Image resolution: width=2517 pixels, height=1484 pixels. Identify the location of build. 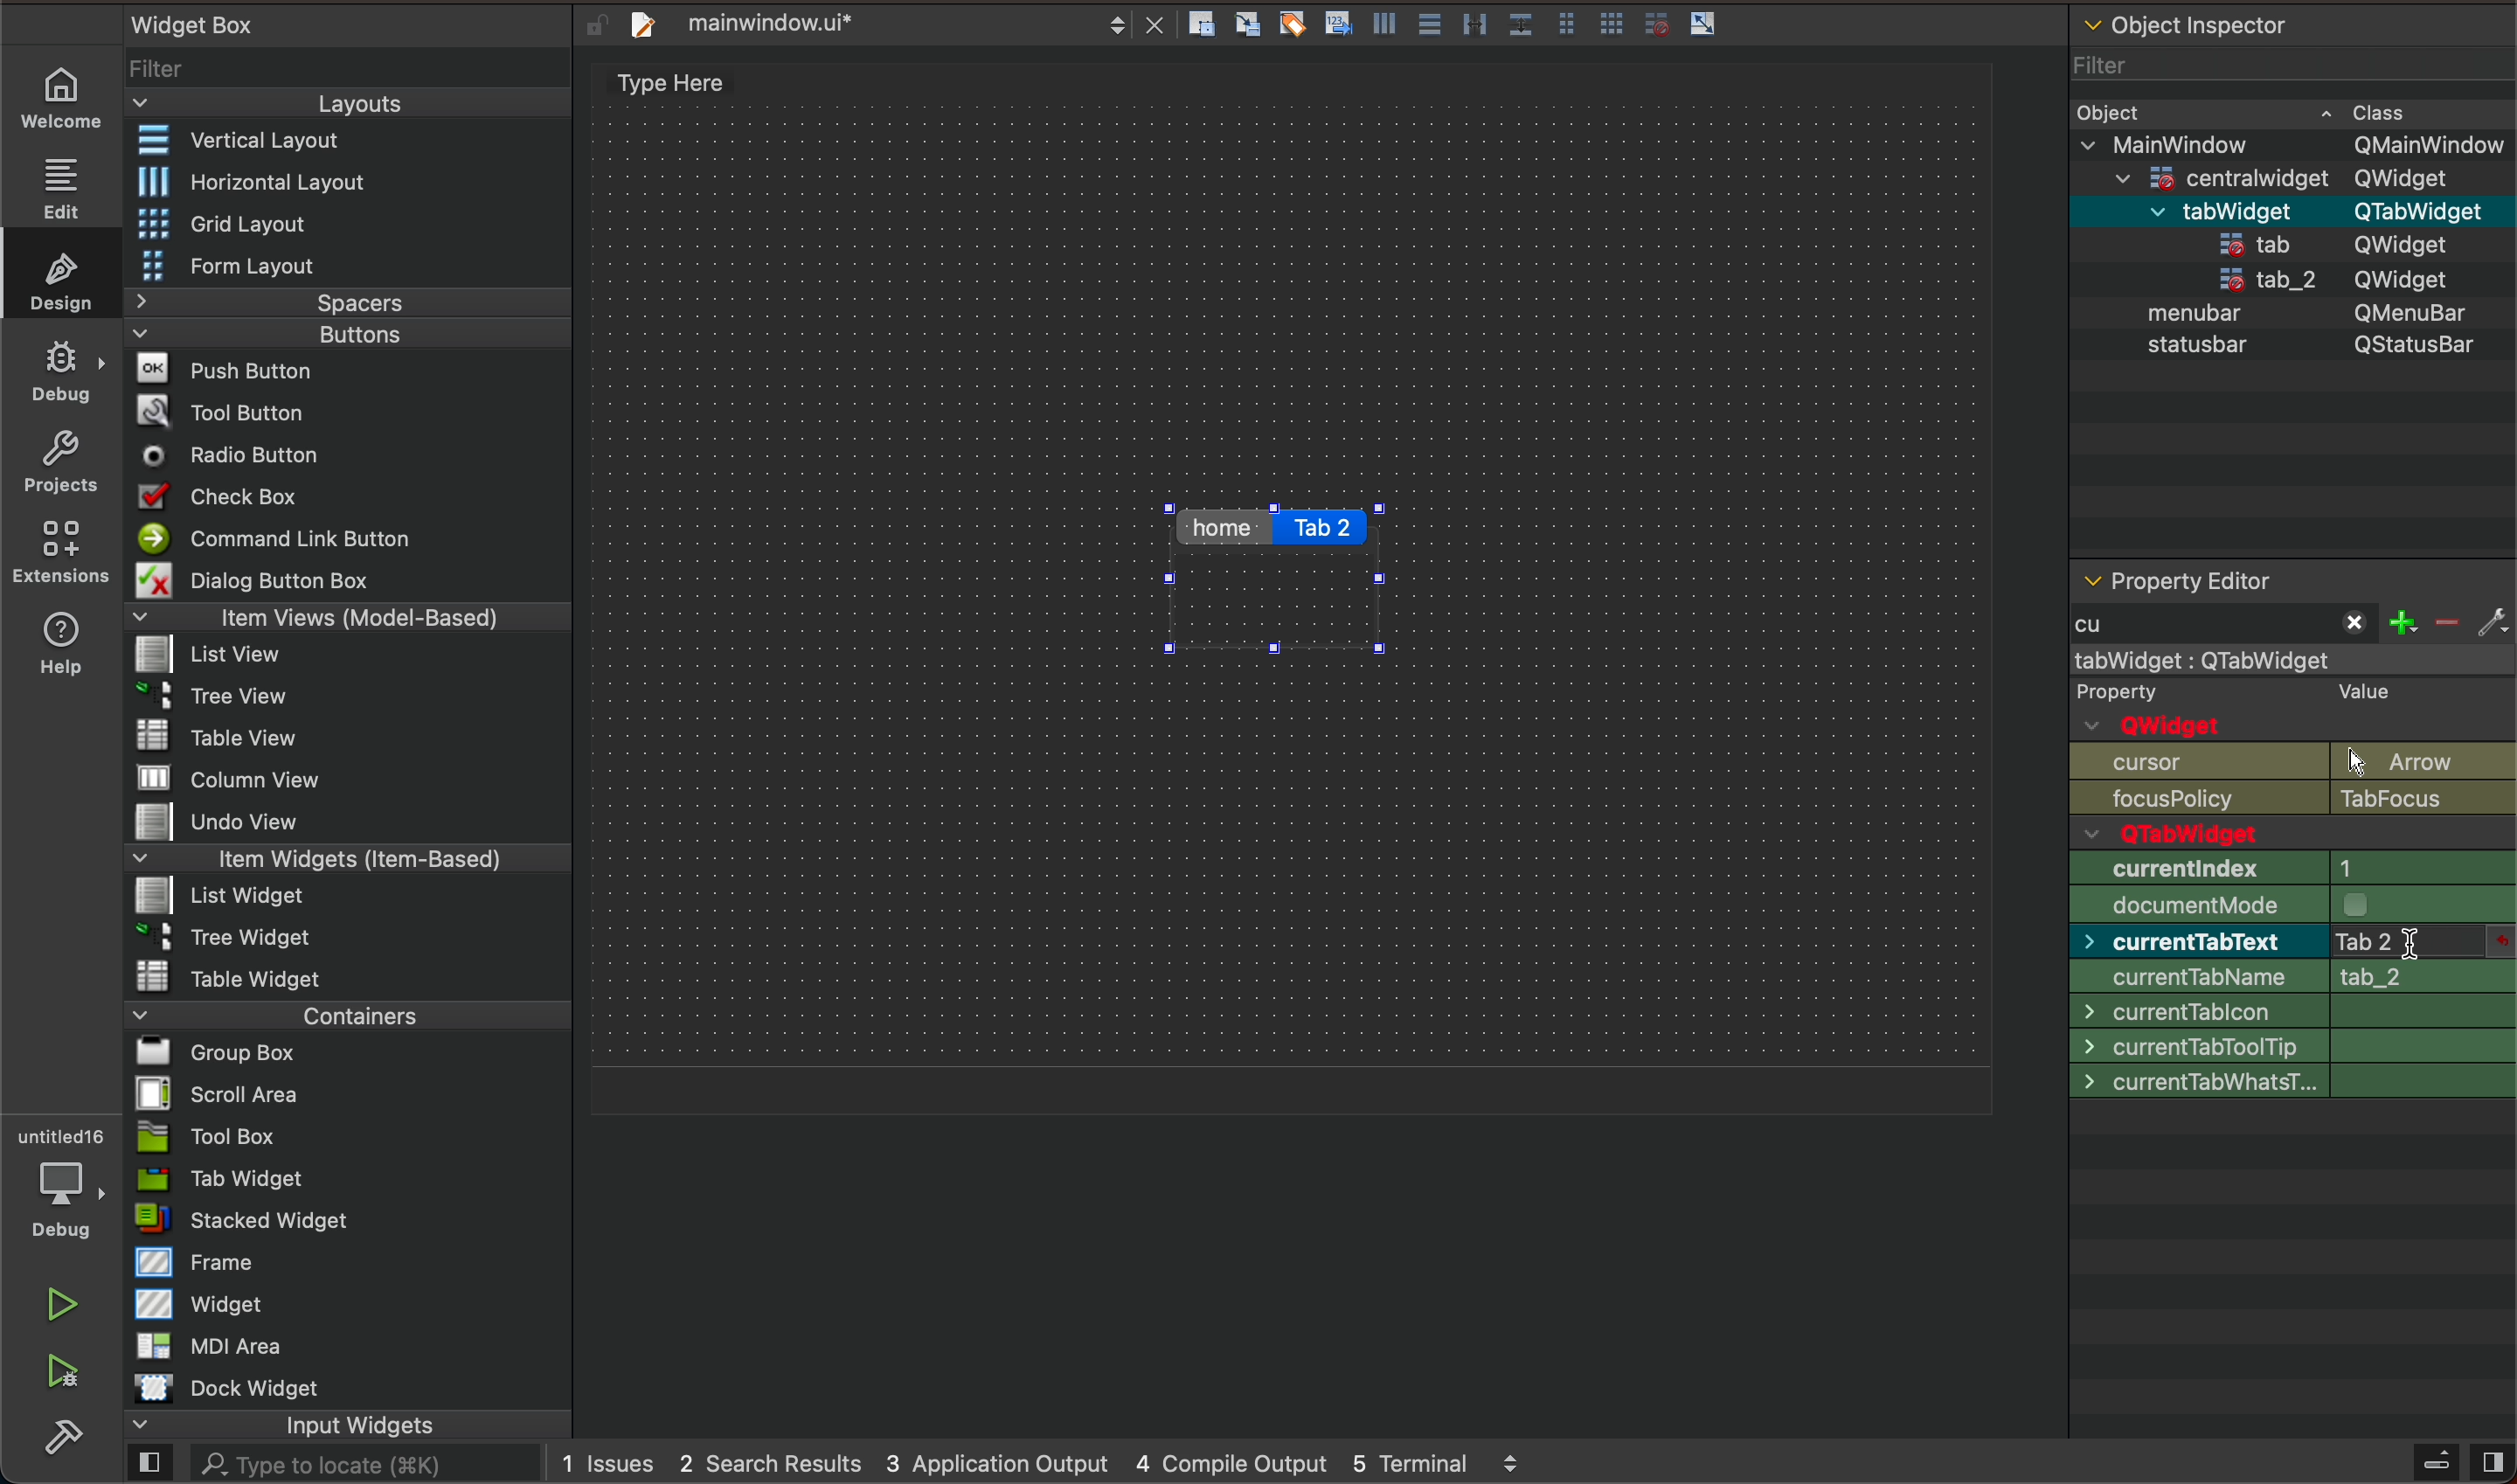
(73, 1441).